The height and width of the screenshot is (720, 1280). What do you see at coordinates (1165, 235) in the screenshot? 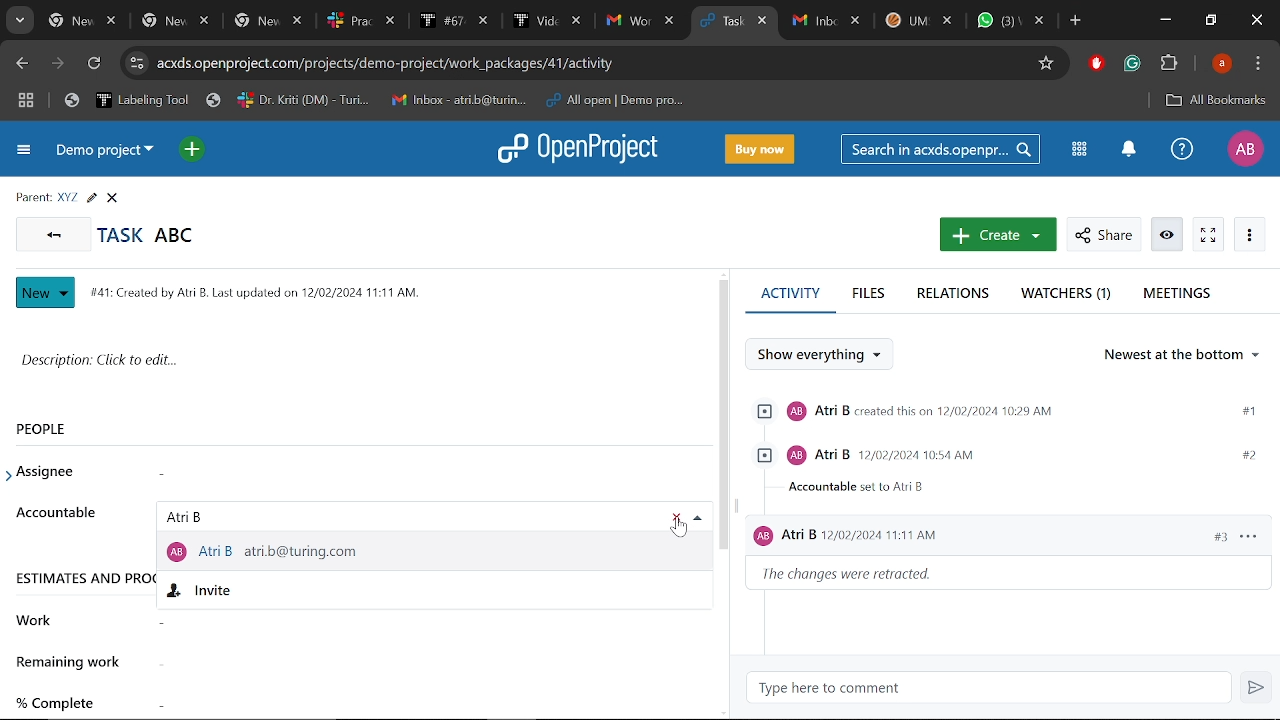
I see `Unwatch workpackage` at bounding box center [1165, 235].